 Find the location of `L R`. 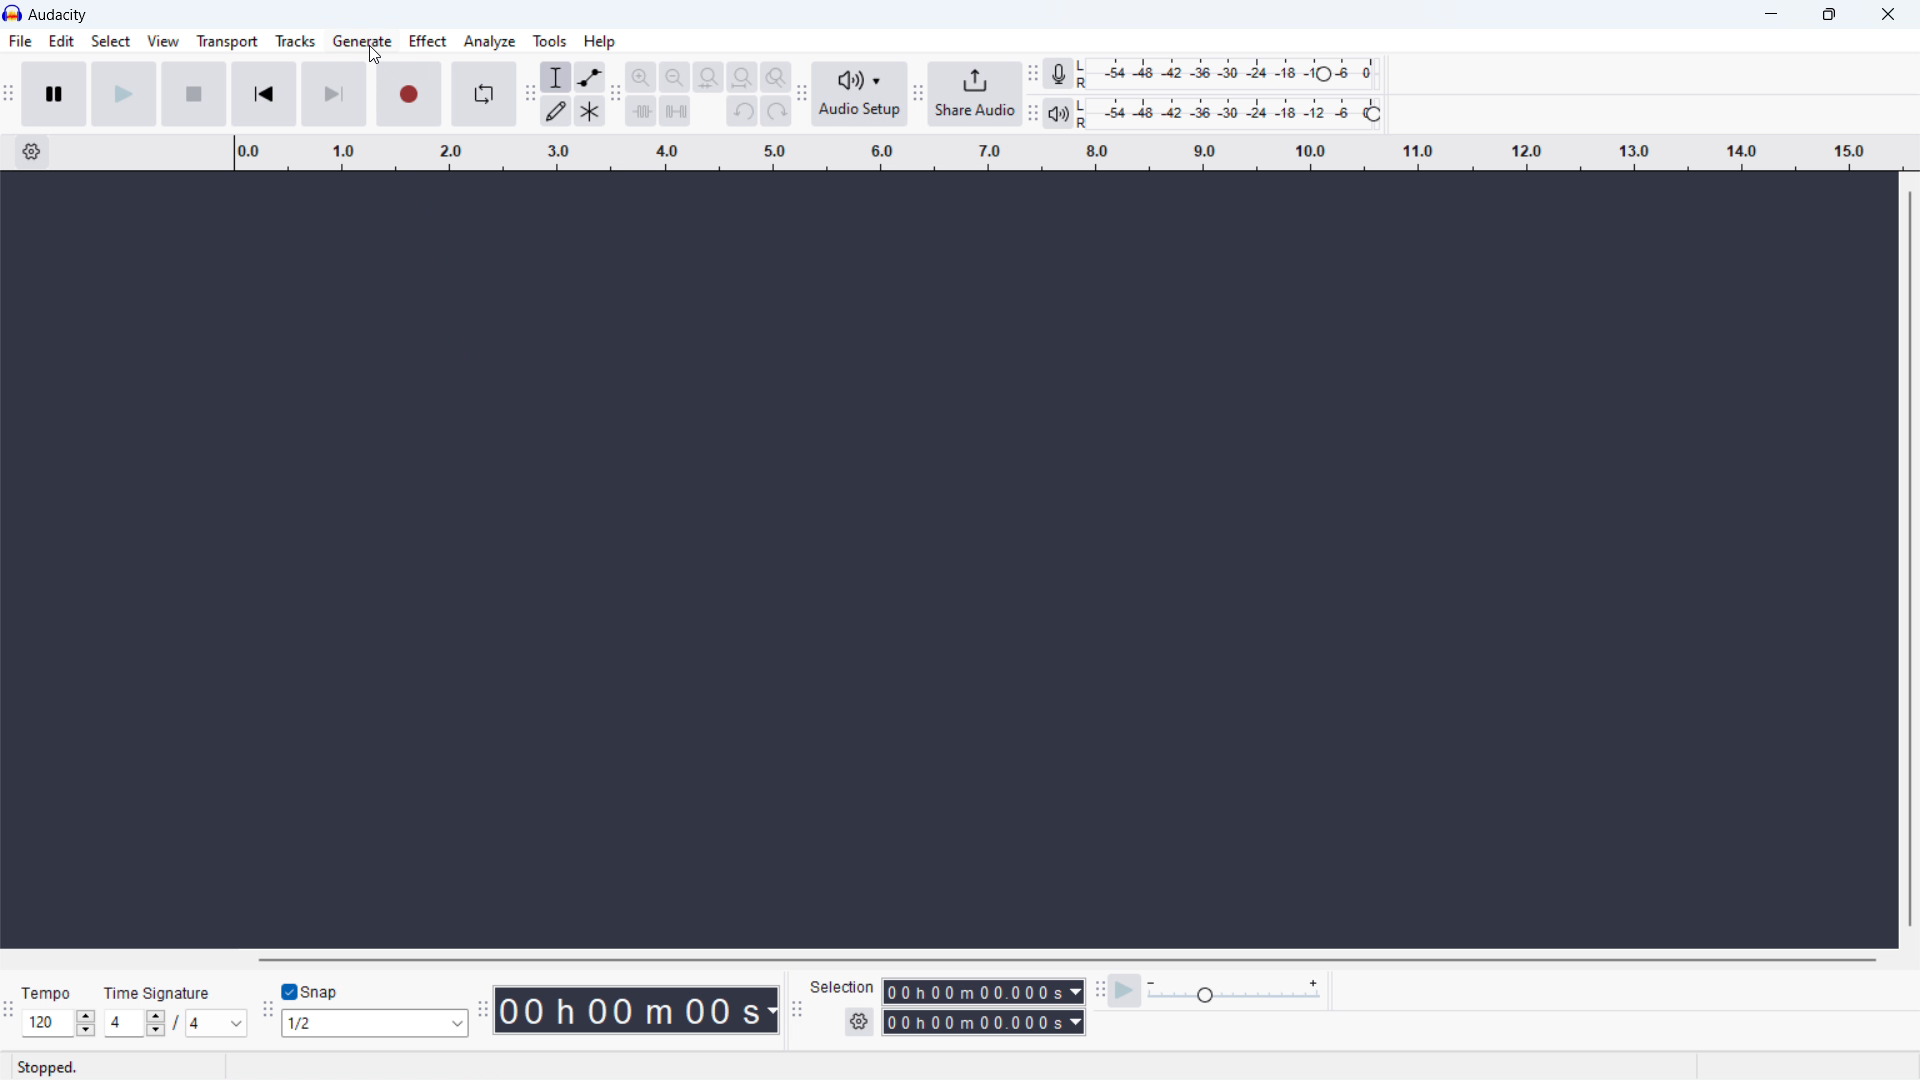

L R is located at coordinates (1085, 94).